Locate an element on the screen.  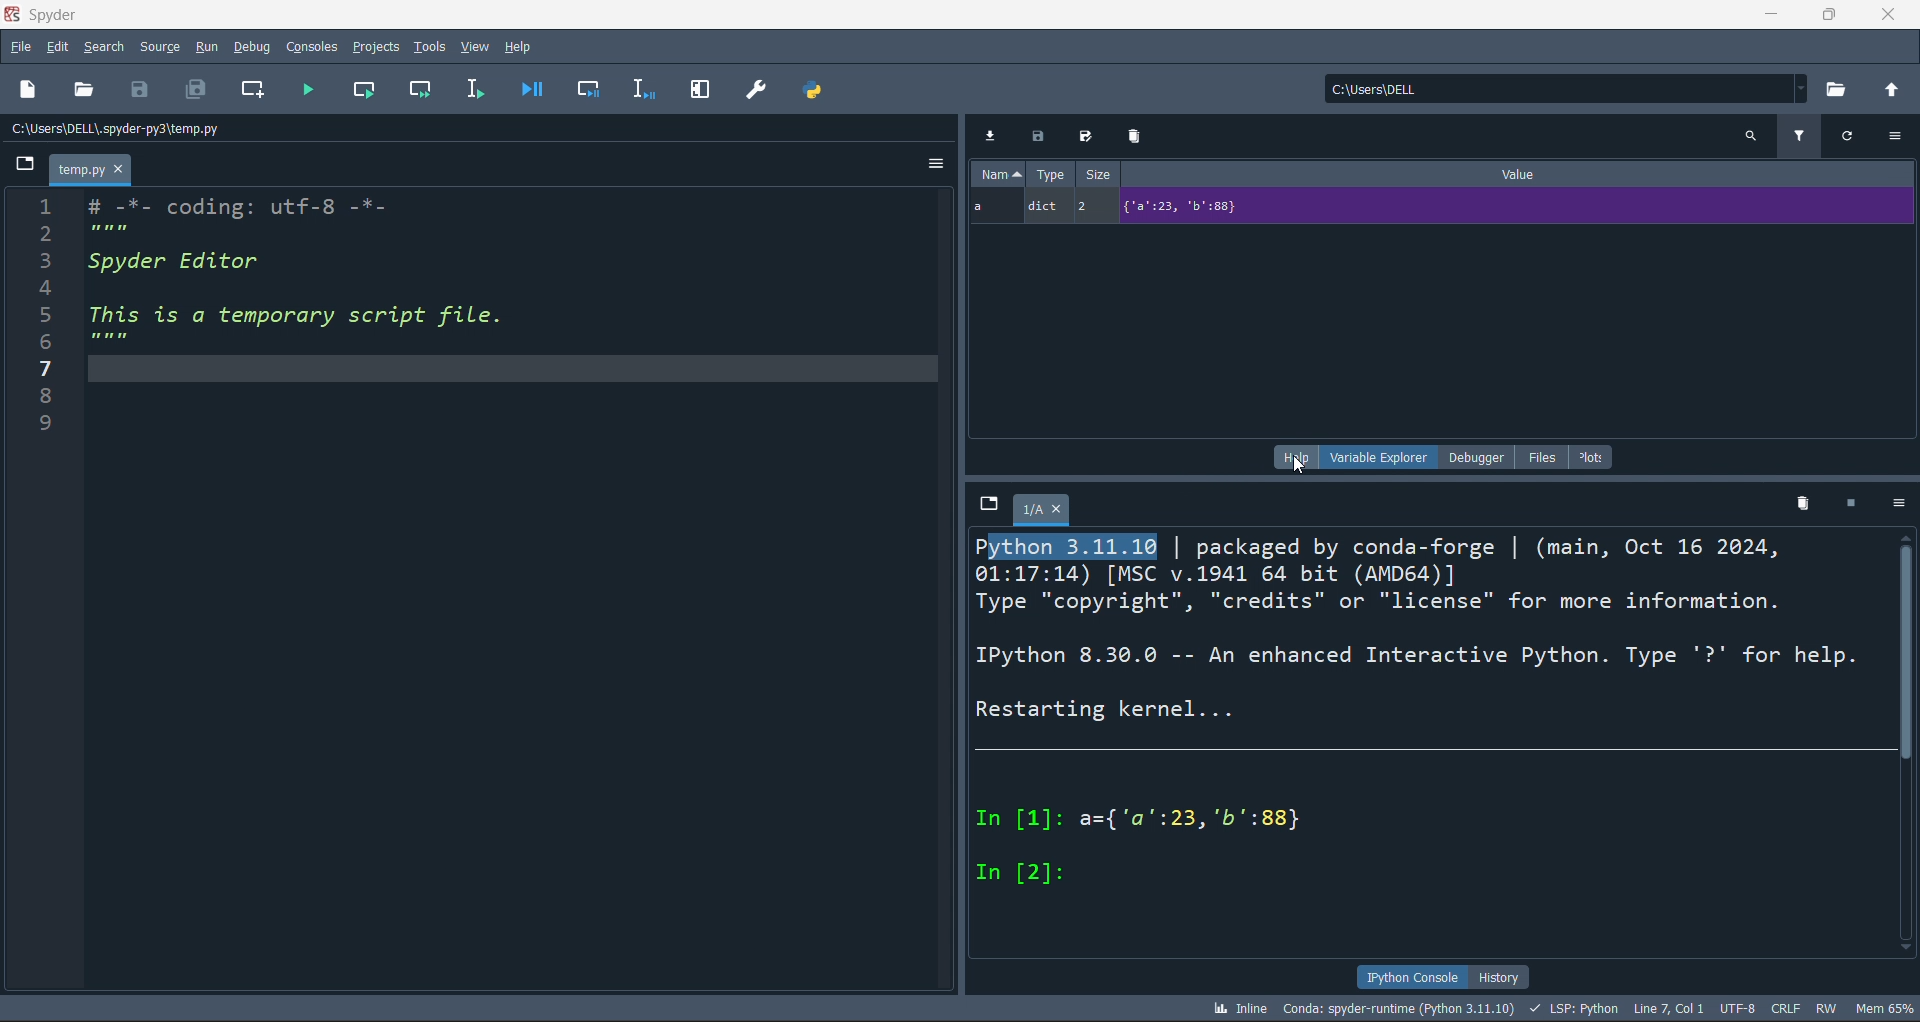
cursor is located at coordinates (1294, 464).